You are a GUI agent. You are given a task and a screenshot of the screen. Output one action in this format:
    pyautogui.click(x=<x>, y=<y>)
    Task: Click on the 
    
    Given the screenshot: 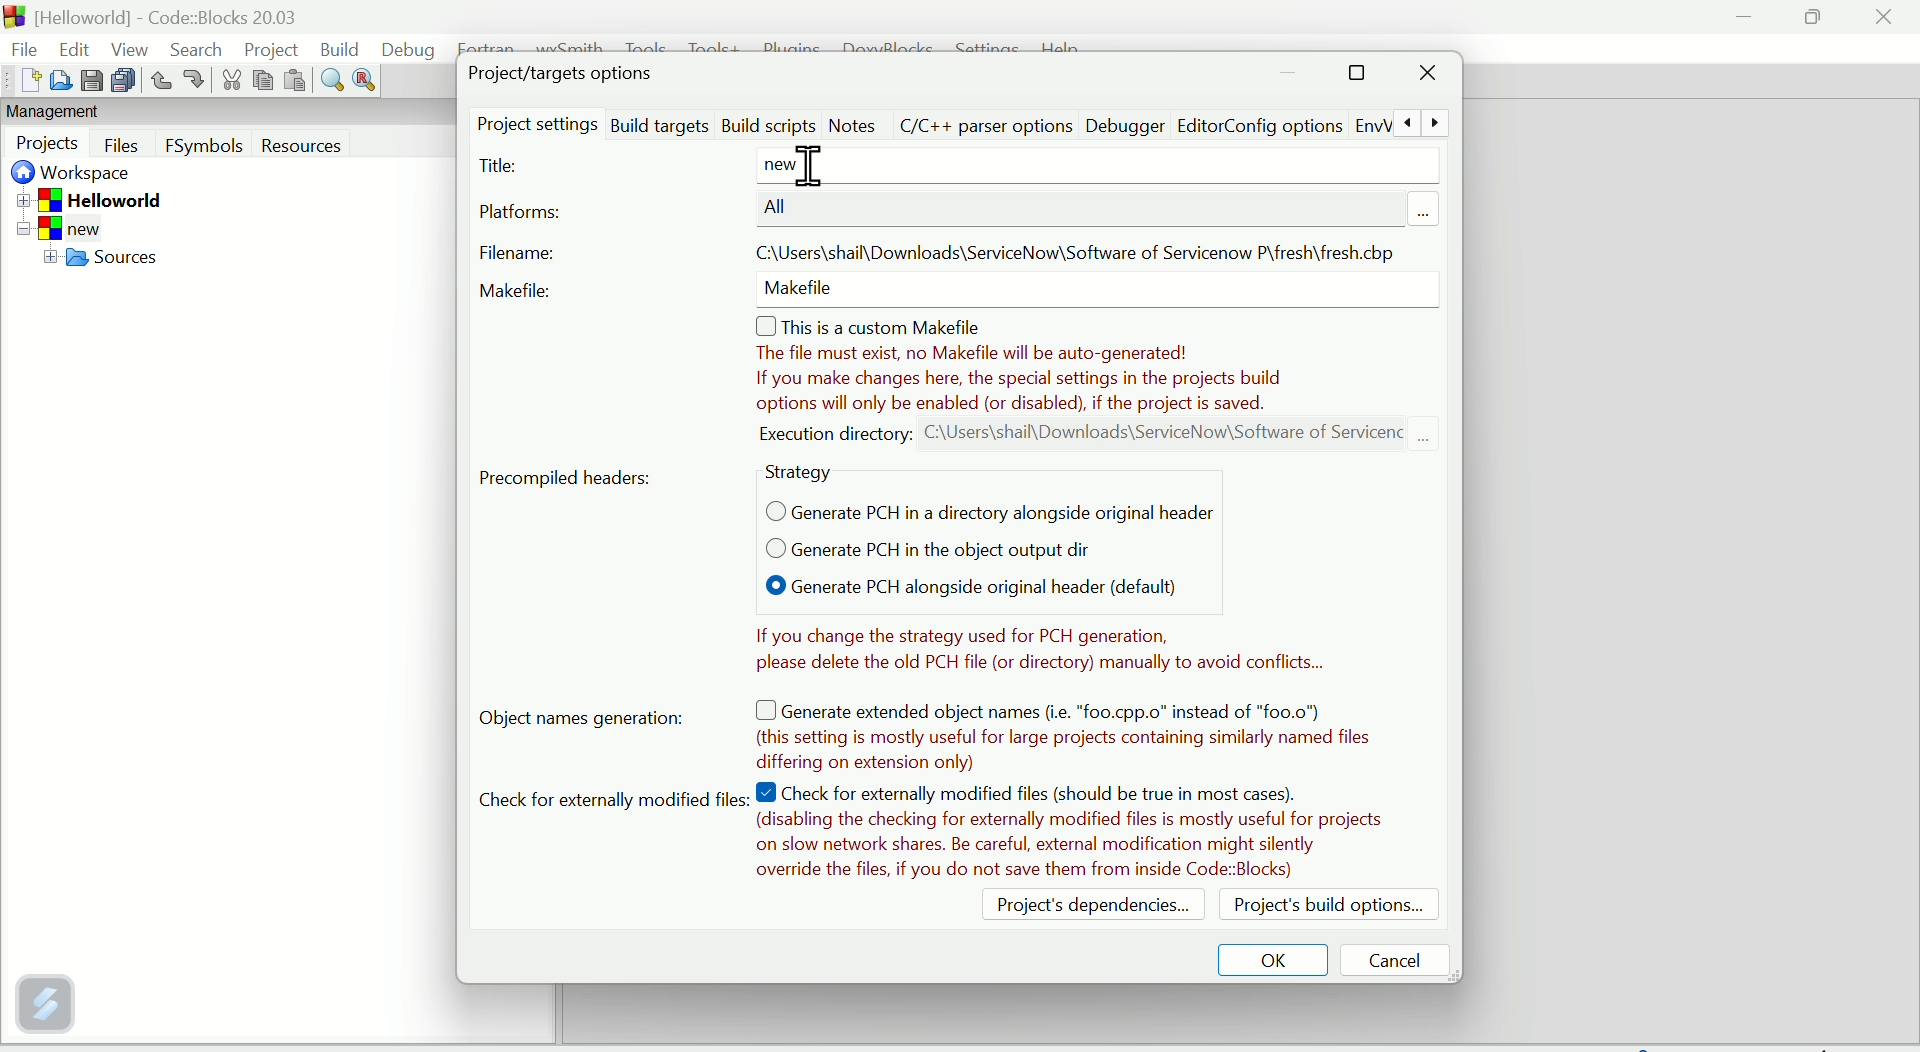 What is the action you would take?
    pyautogui.click(x=124, y=145)
    